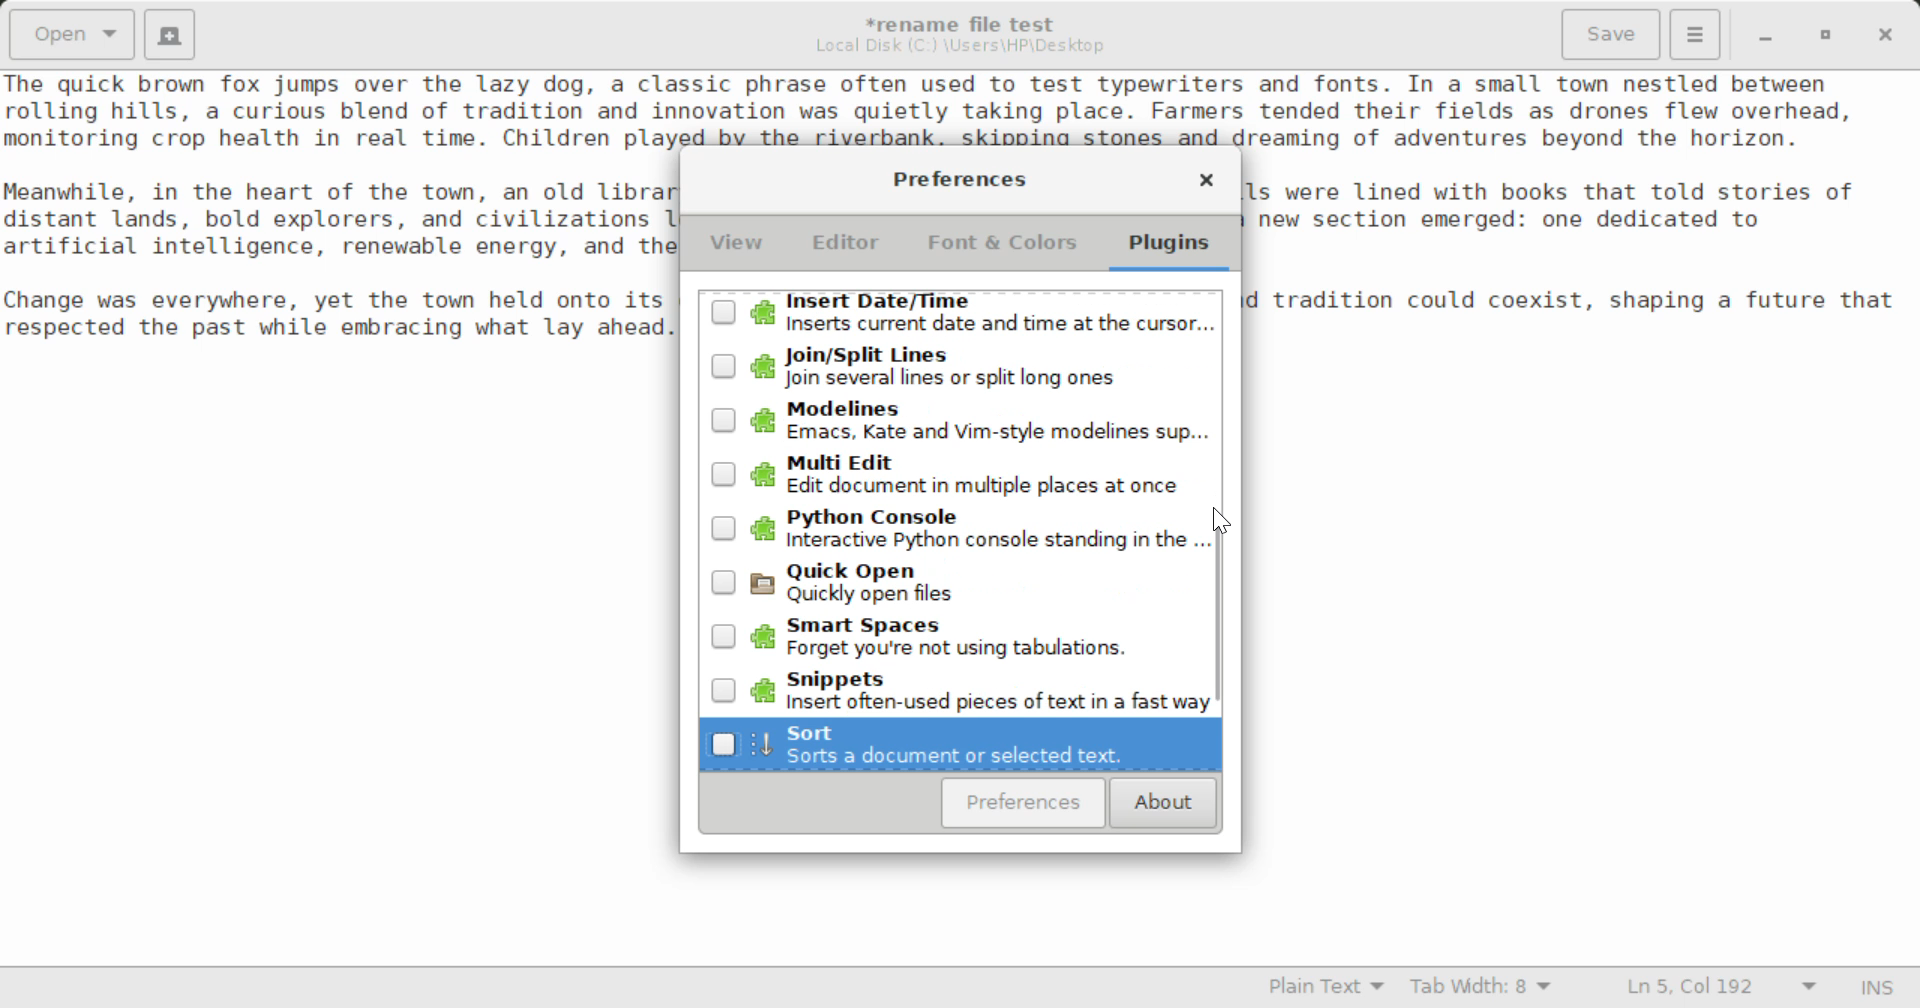  What do you see at coordinates (966, 21) in the screenshot?
I see `File Name ` at bounding box center [966, 21].